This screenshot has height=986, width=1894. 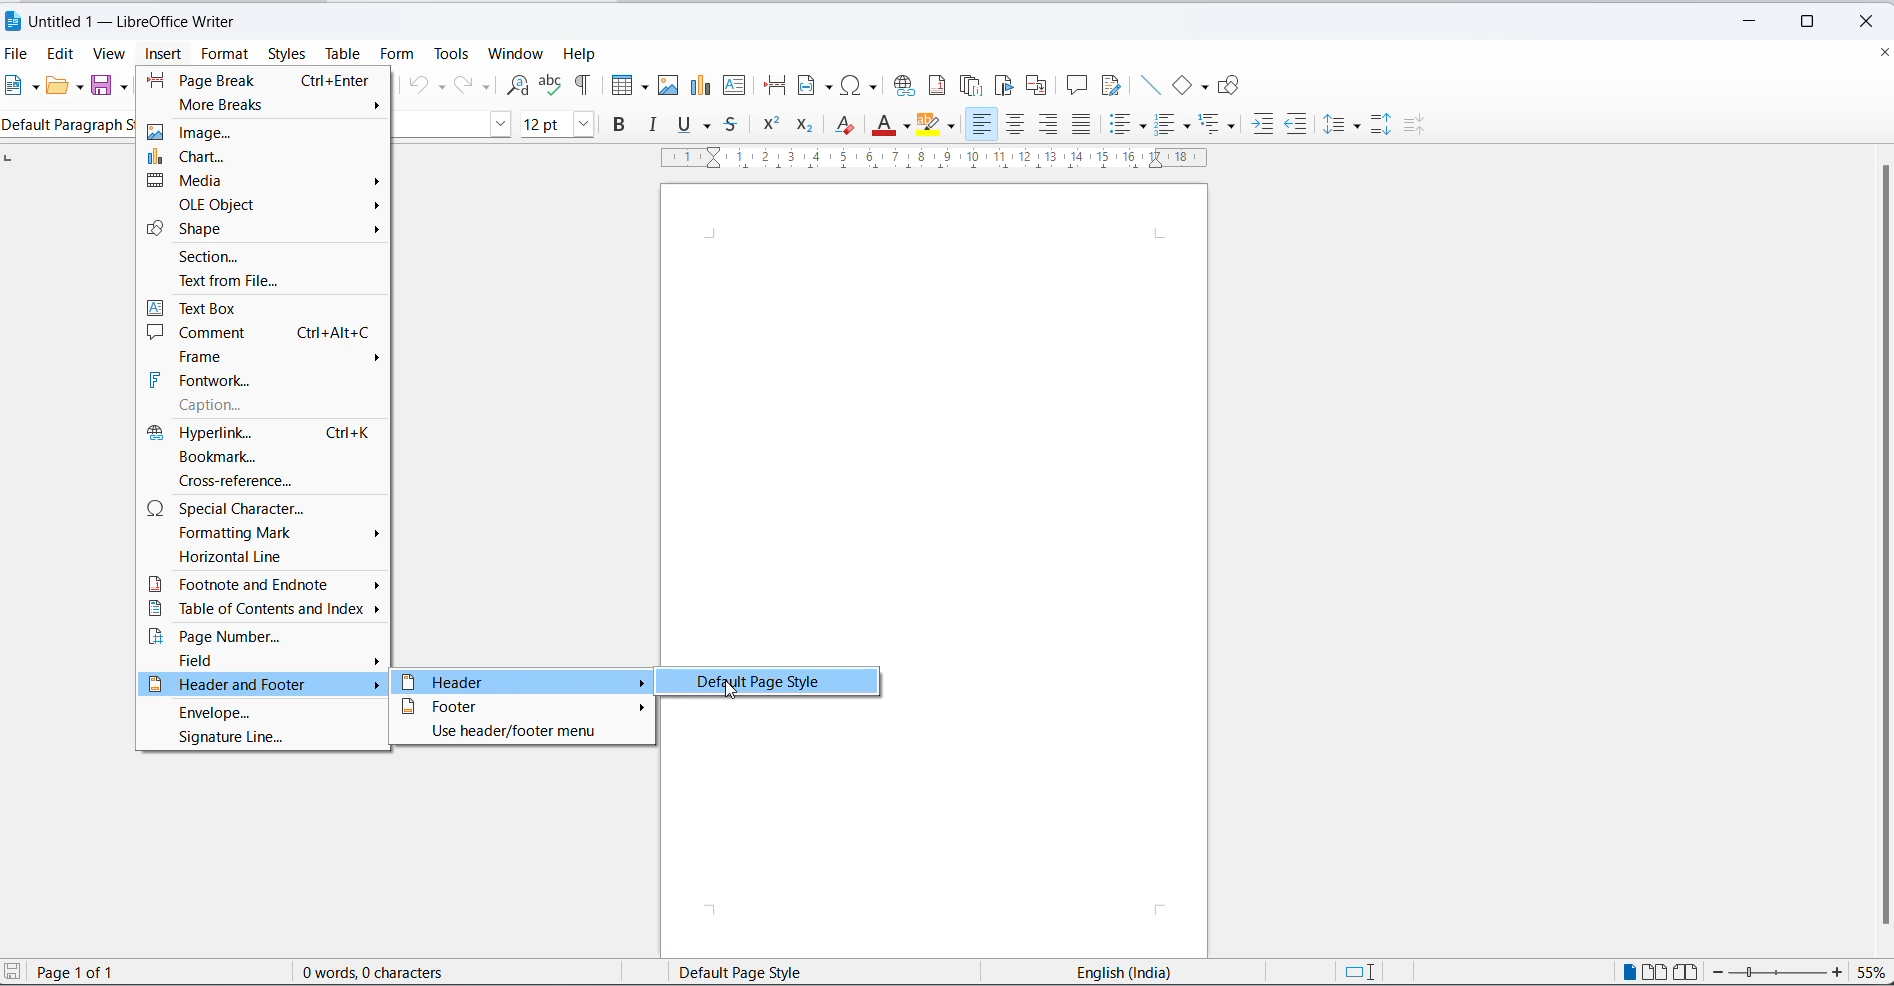 What do you see at coordinates (268, 282) in the screenshot?
I see `text from file` at bounding box center [268, 282].